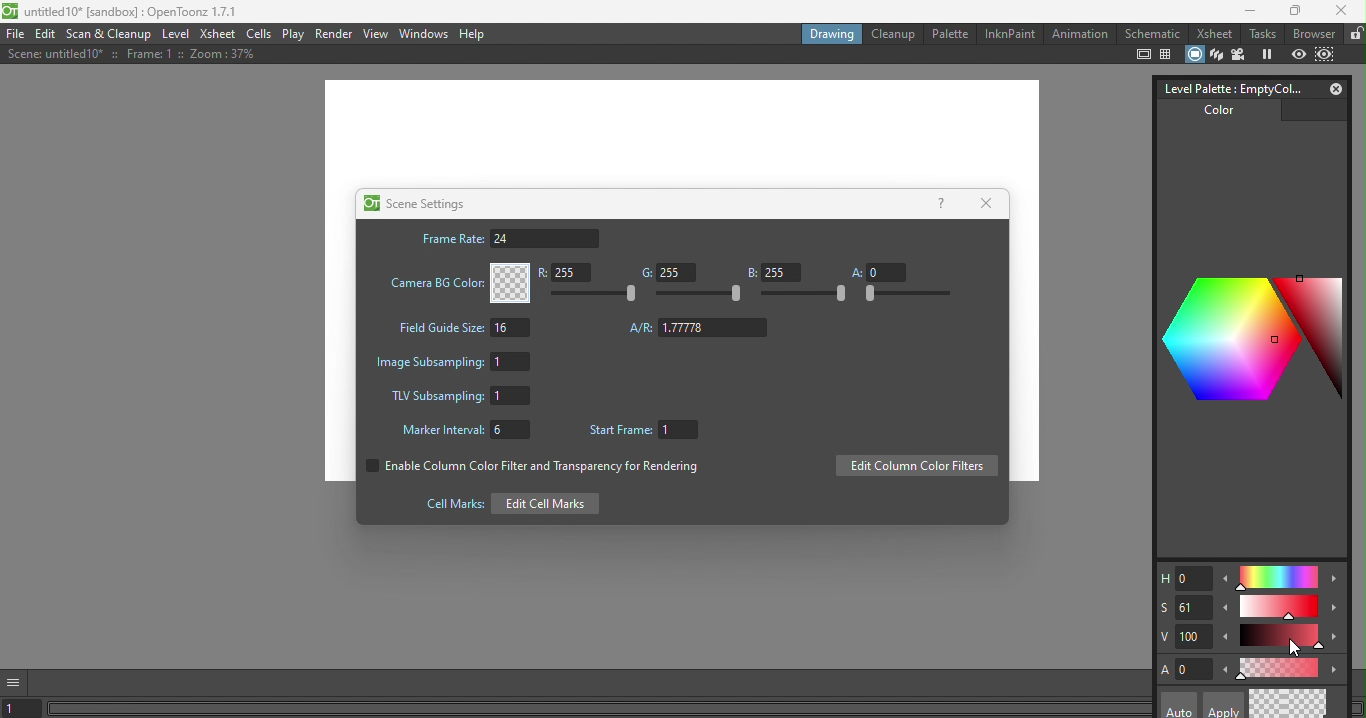 The image size is (1366, 718). I want to click on Increase, so click(1336, 640).